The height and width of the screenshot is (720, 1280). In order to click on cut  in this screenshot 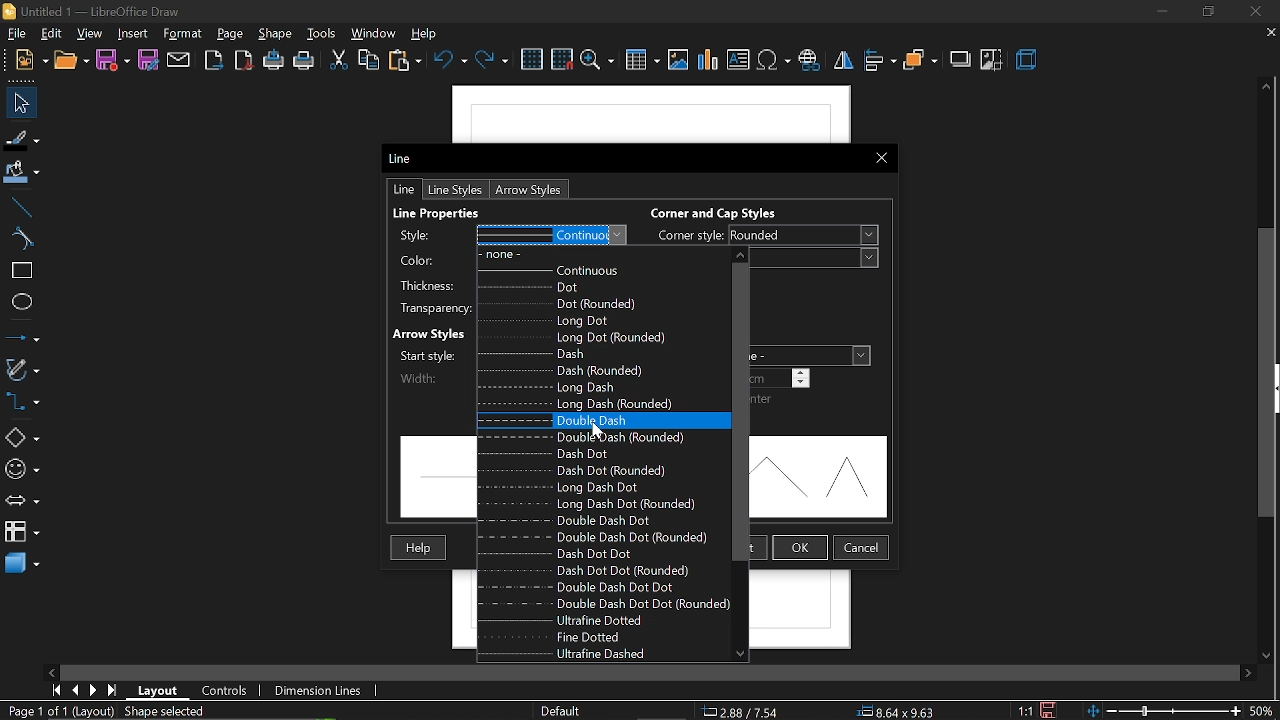, I will do `click(339, 61)`.